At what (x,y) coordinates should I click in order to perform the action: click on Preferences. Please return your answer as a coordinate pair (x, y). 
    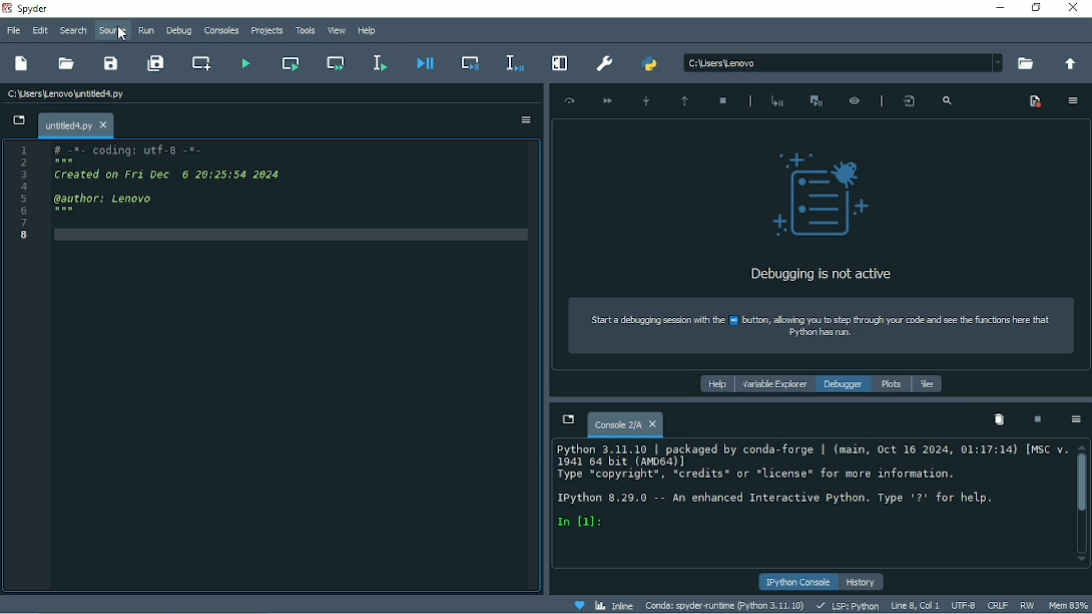
    Looking at the image, I should click on (603, 63).